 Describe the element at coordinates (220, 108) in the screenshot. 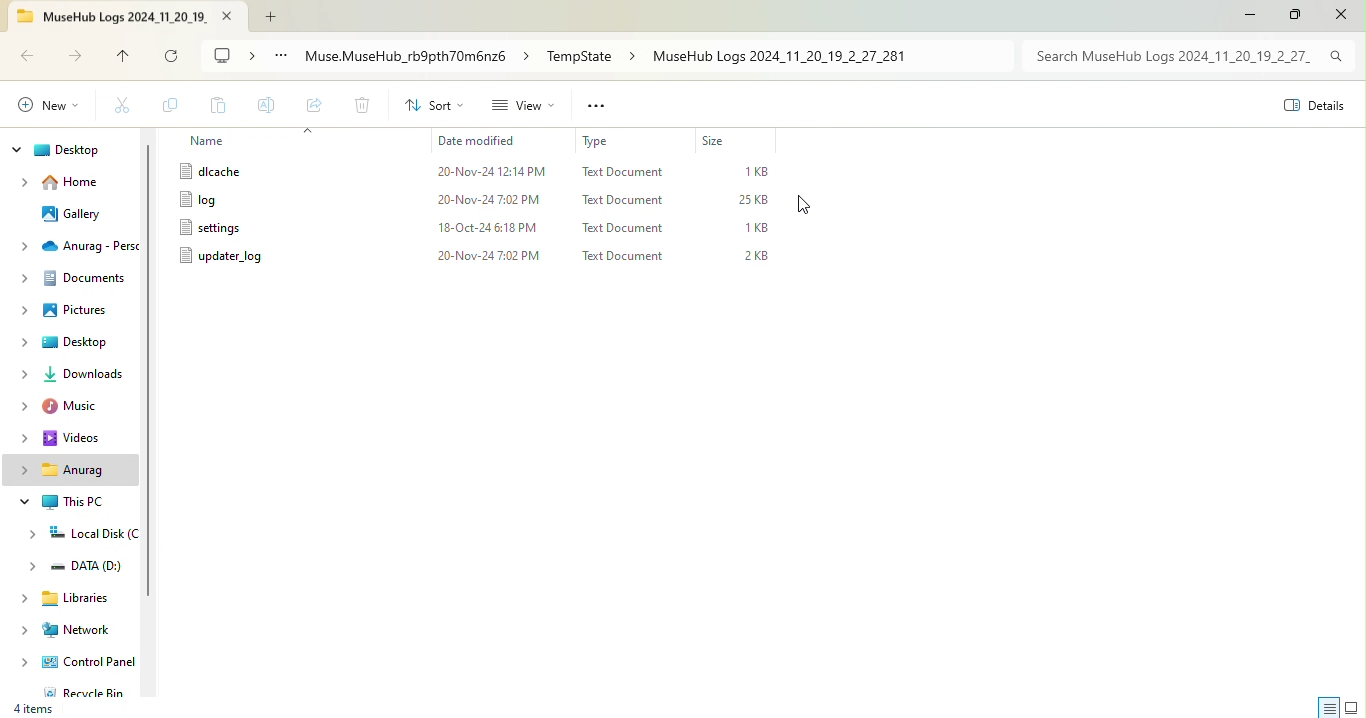

I see `Paste` at that location.